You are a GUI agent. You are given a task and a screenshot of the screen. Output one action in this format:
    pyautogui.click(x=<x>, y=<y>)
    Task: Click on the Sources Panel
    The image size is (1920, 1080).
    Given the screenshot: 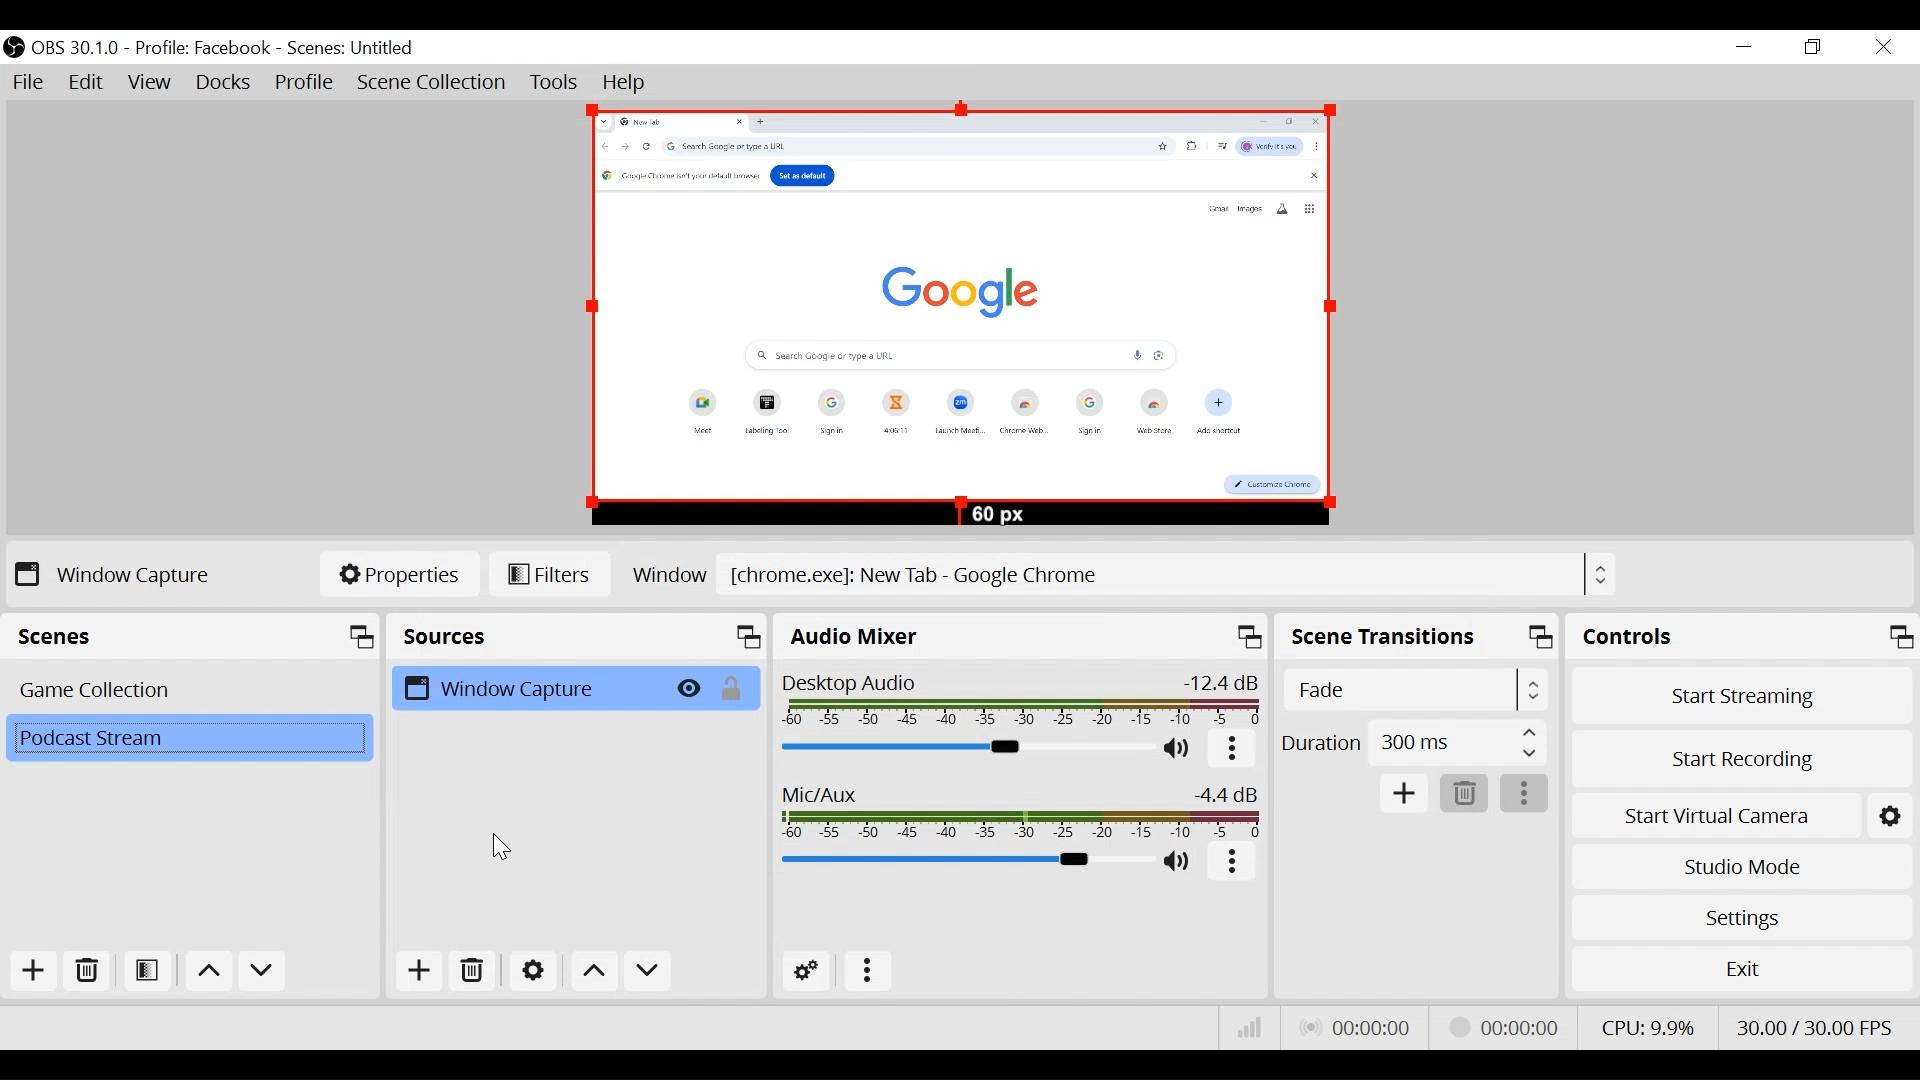 What is the action you would take?
    pyautogui.click(x=578, y=636)
    